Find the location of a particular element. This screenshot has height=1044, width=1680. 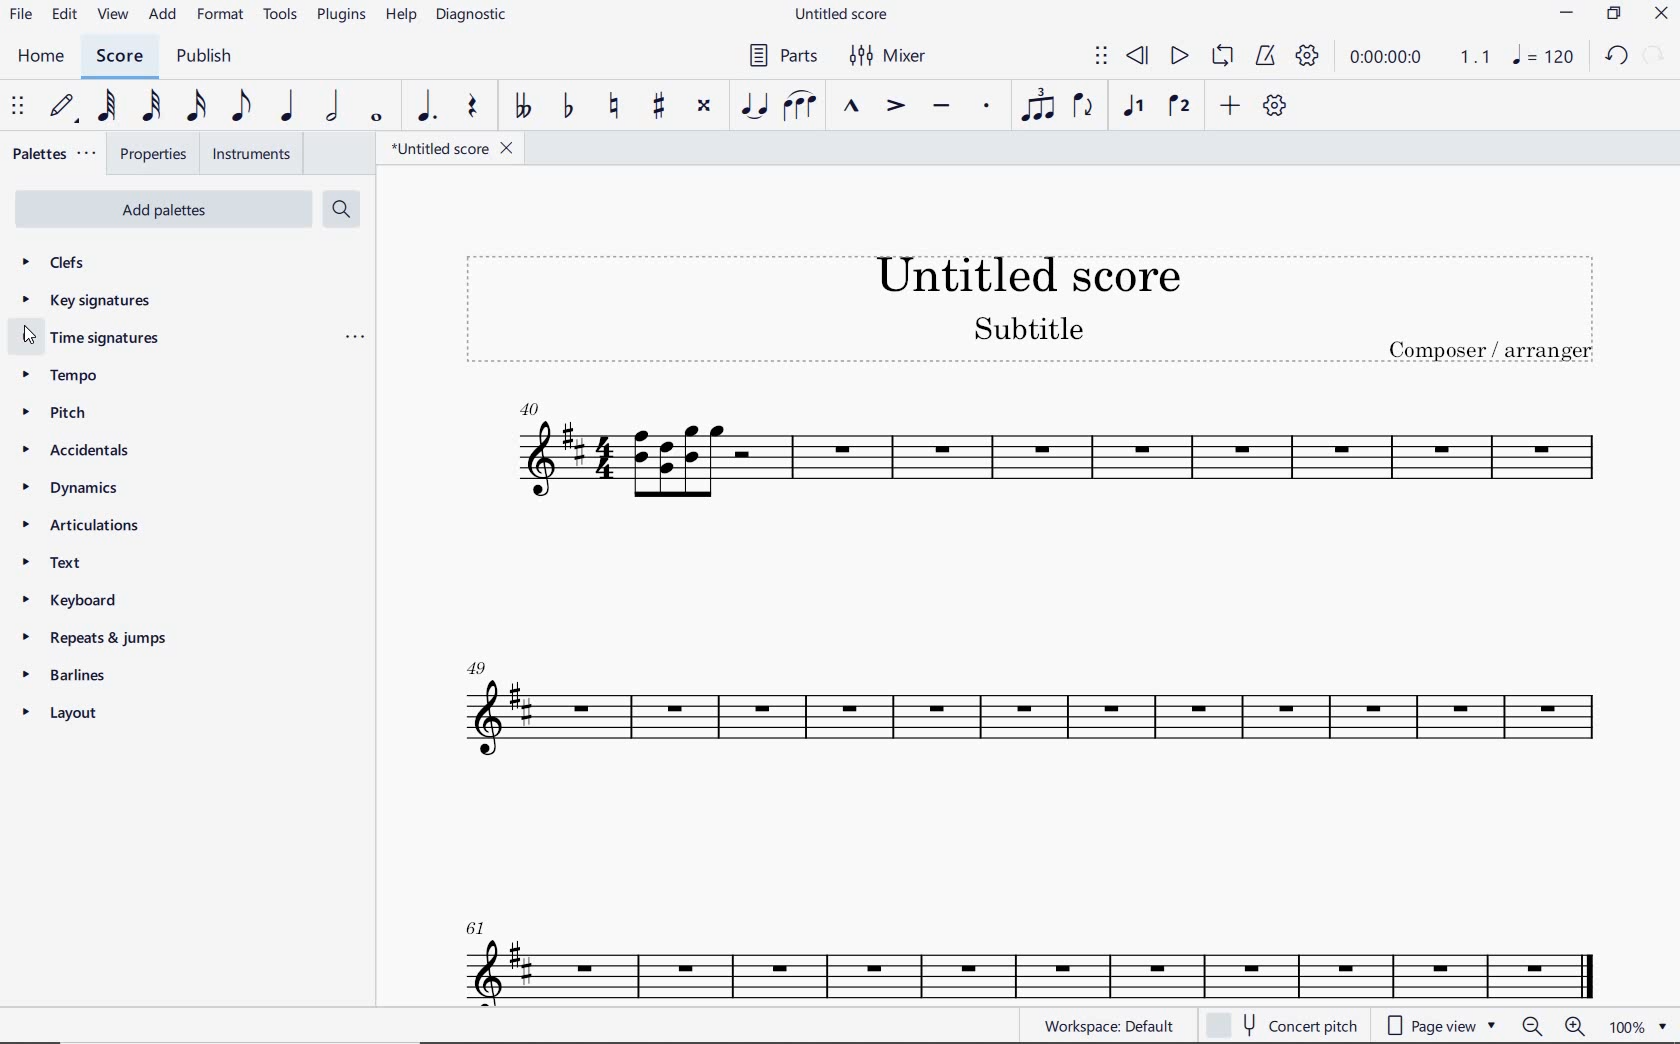

TIME SIGNATURES is located at coordinates (96, 342).